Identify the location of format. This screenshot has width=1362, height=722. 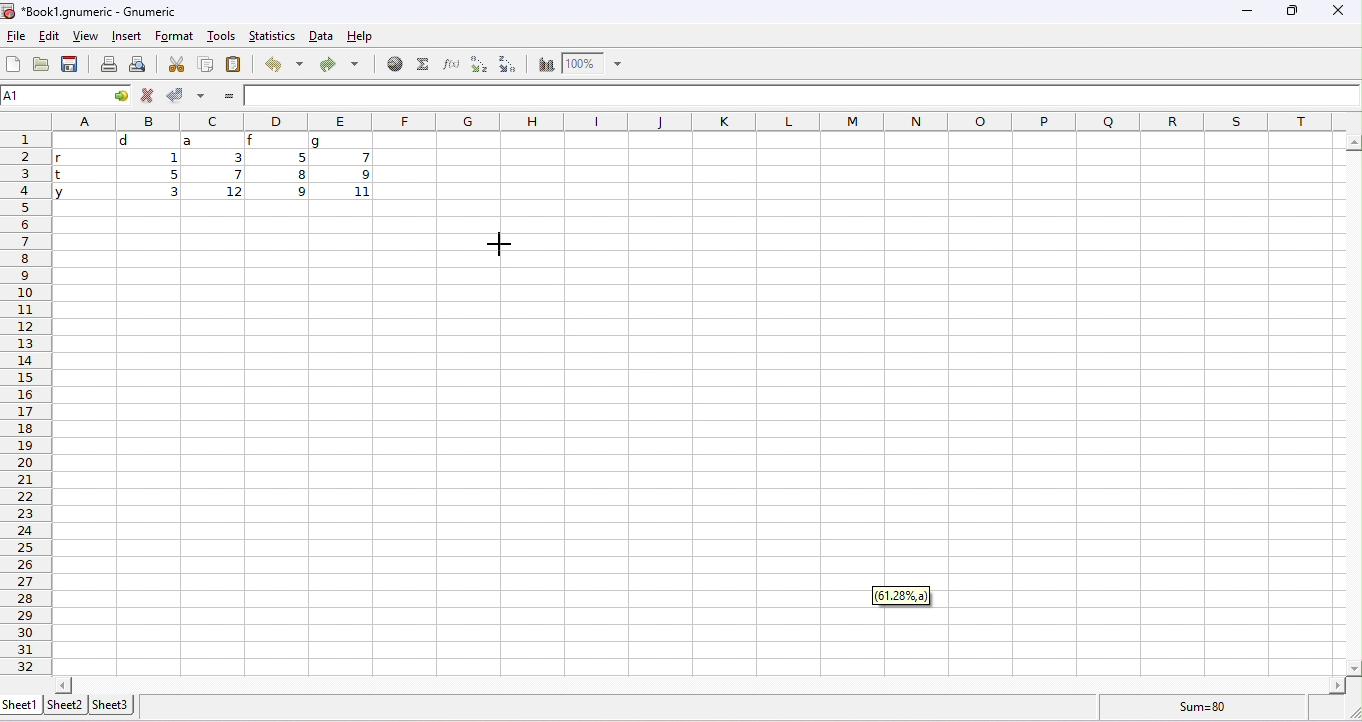
(175, 36).